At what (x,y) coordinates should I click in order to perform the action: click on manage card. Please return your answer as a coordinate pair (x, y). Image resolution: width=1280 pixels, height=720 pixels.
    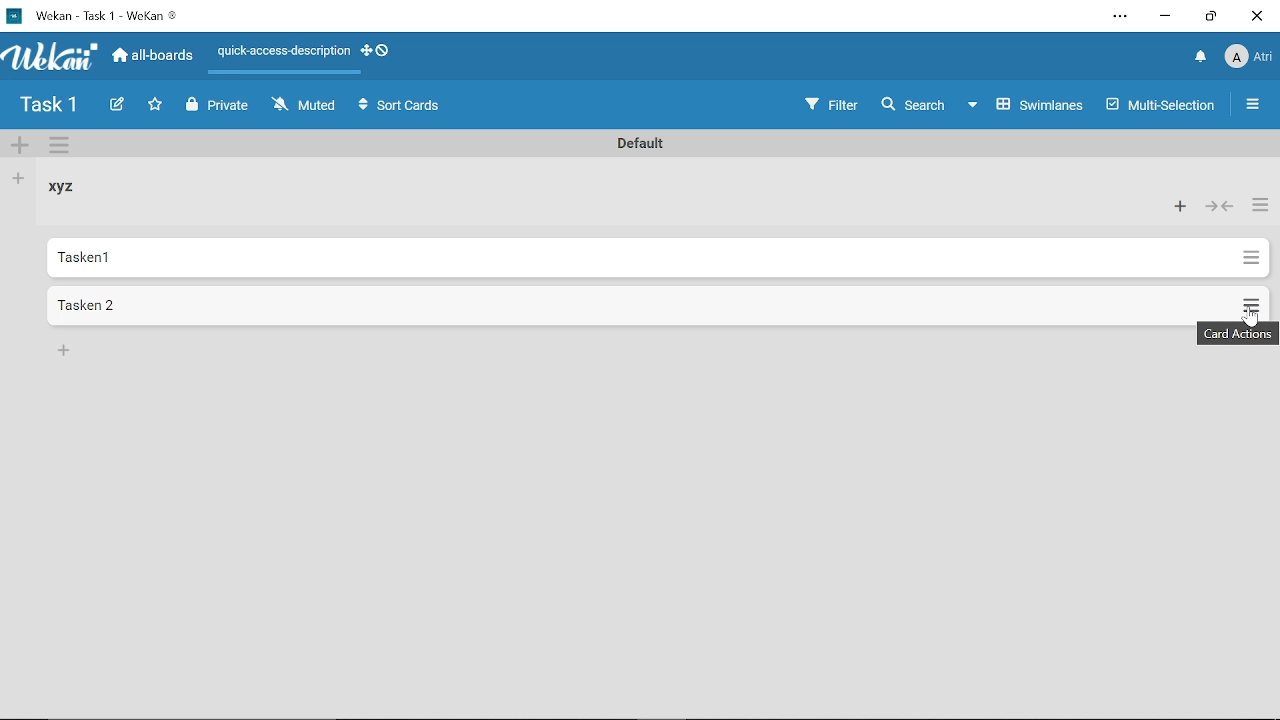
    Looking at the image, I should click on (1250, 301).